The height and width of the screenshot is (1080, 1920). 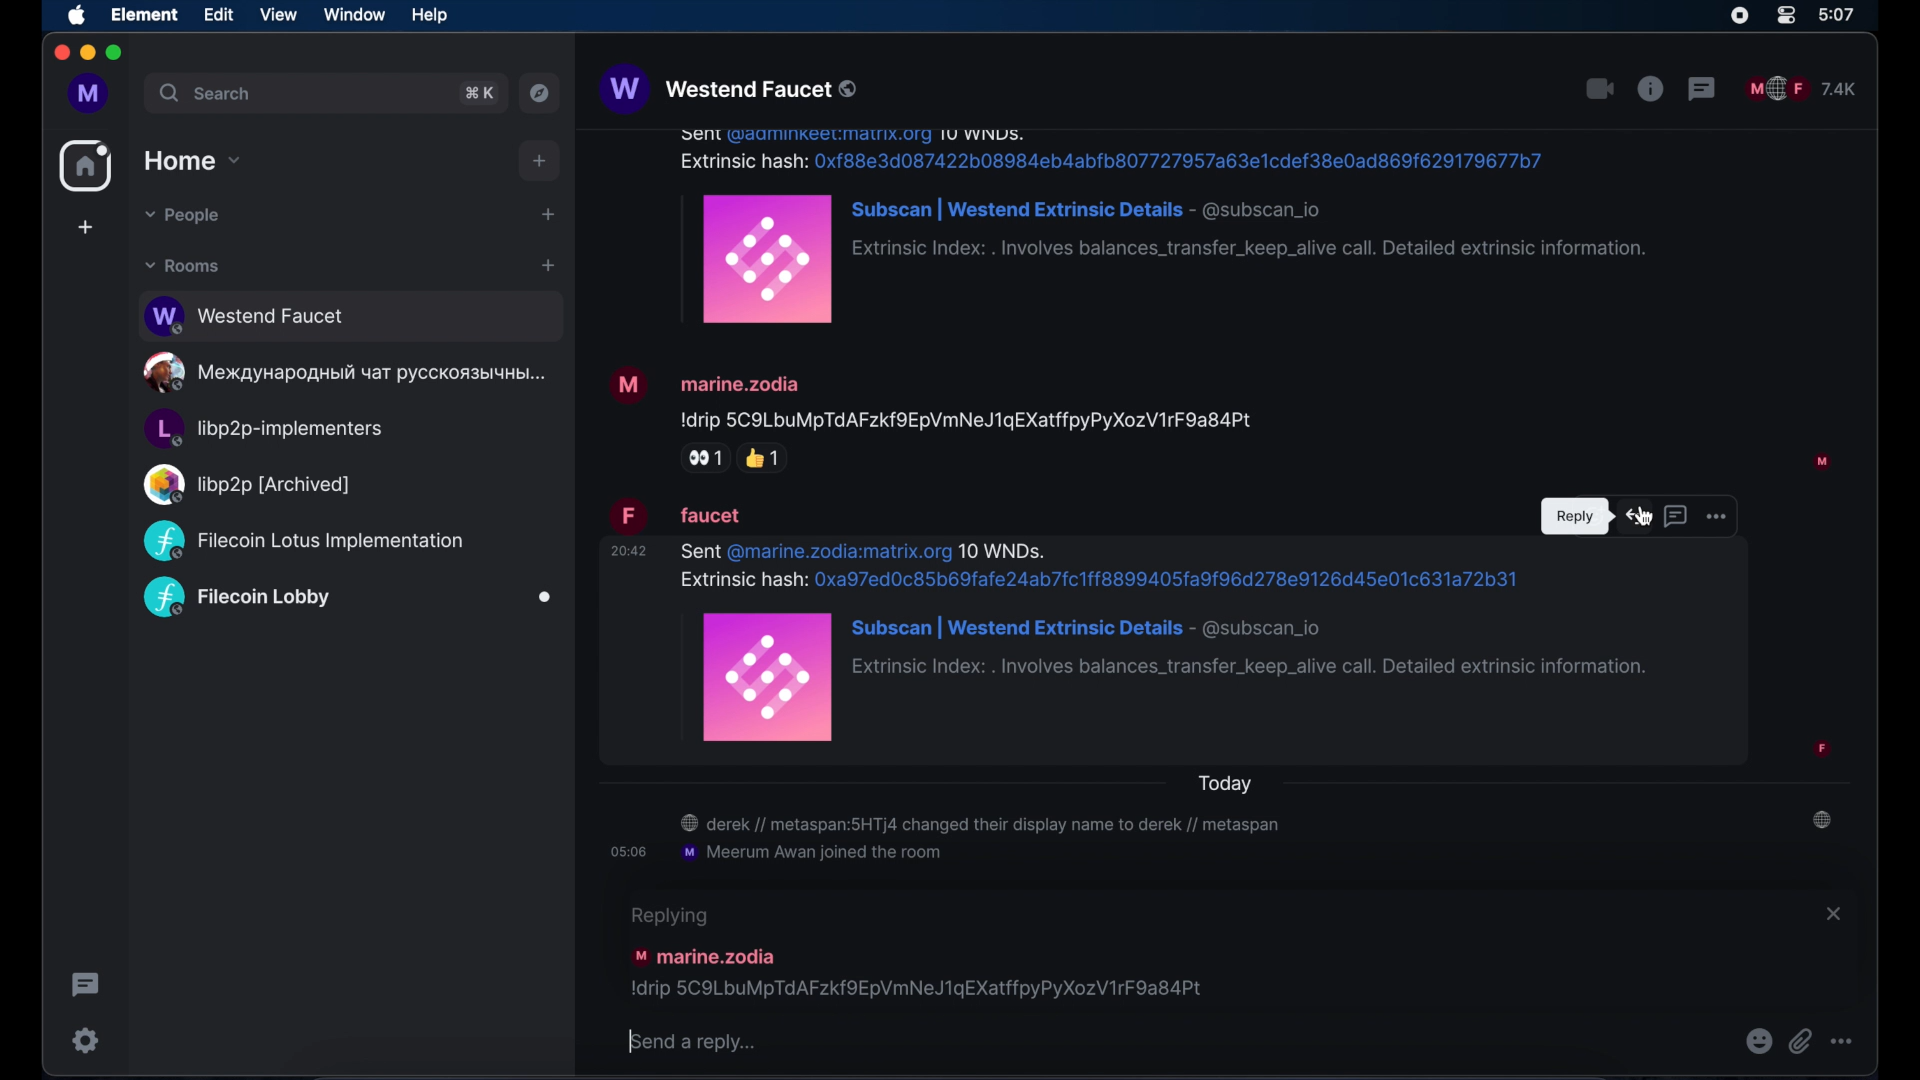 I want to click on Cursor, so click(x=1642, y=515).